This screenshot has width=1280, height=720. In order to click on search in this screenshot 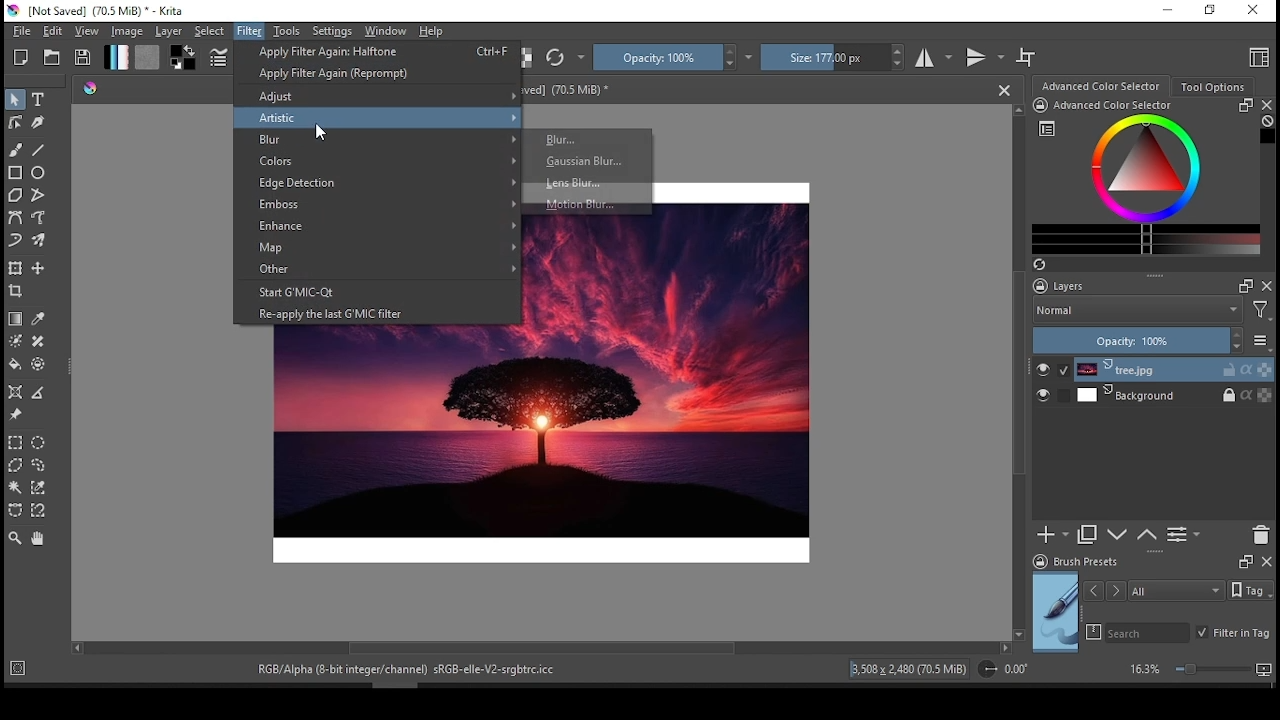, I will do `click(1090, 632)`.